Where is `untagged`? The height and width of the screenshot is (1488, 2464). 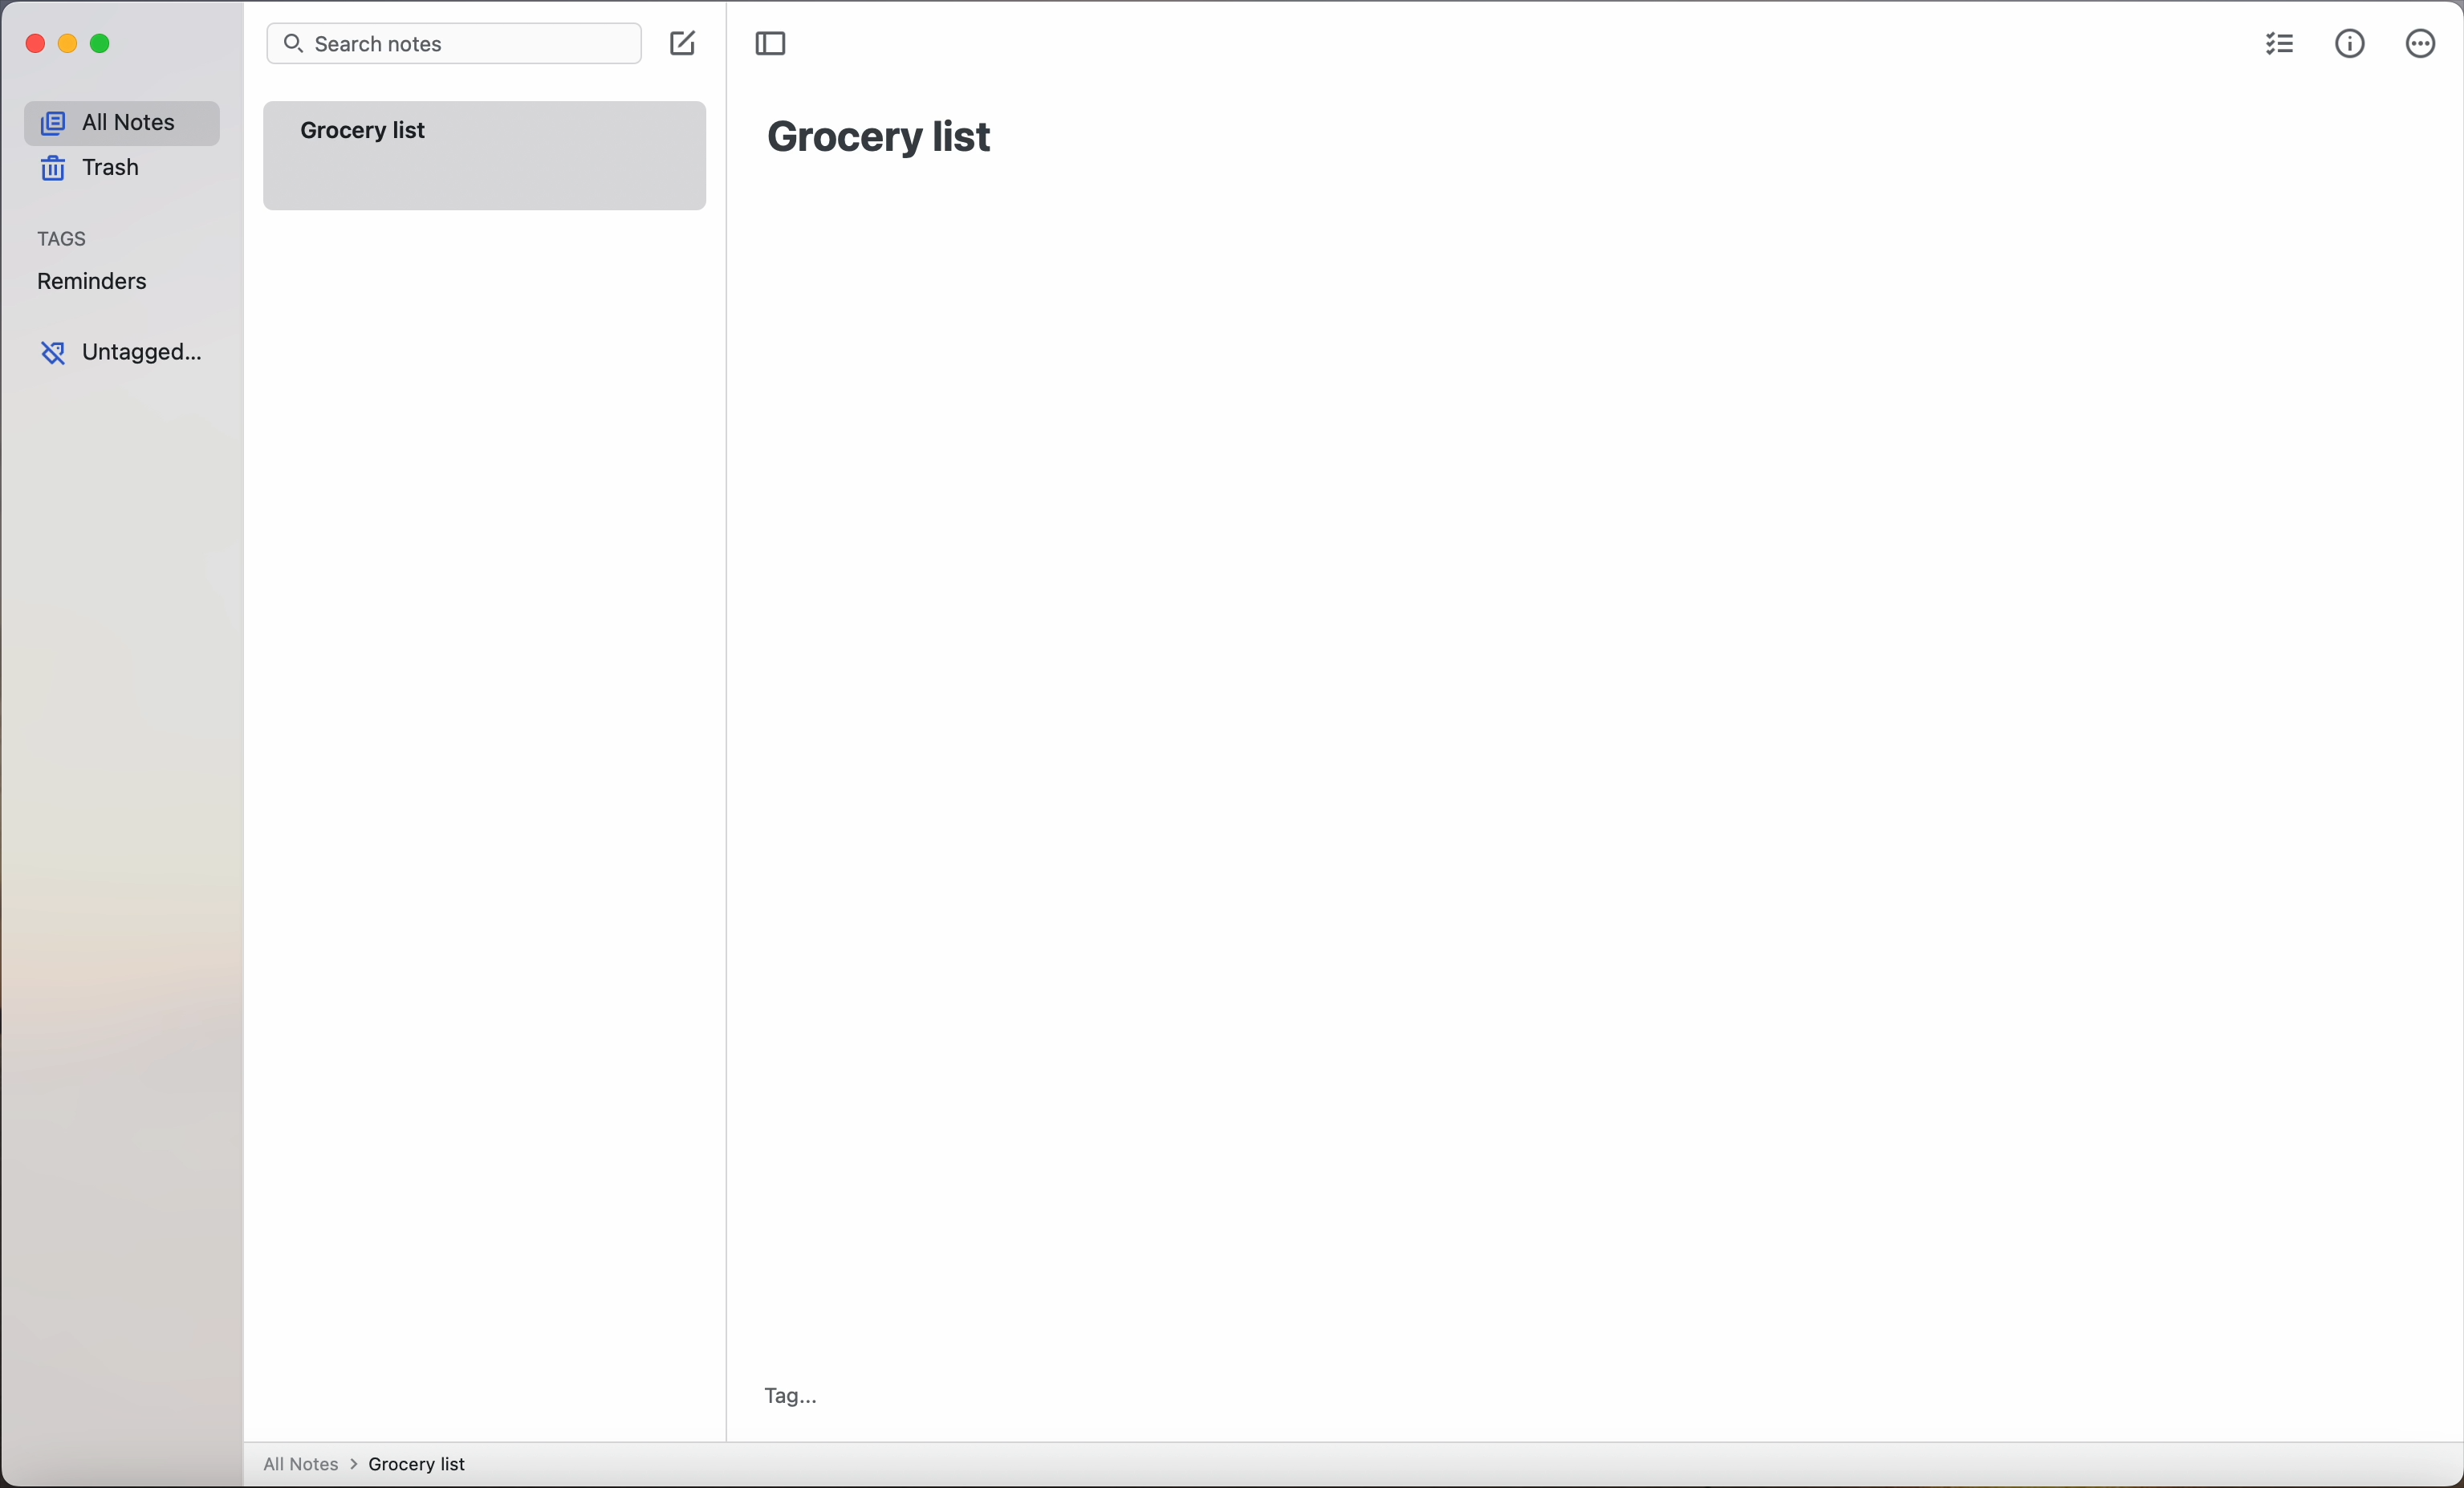
untagged is located at coordinates (121, 353).